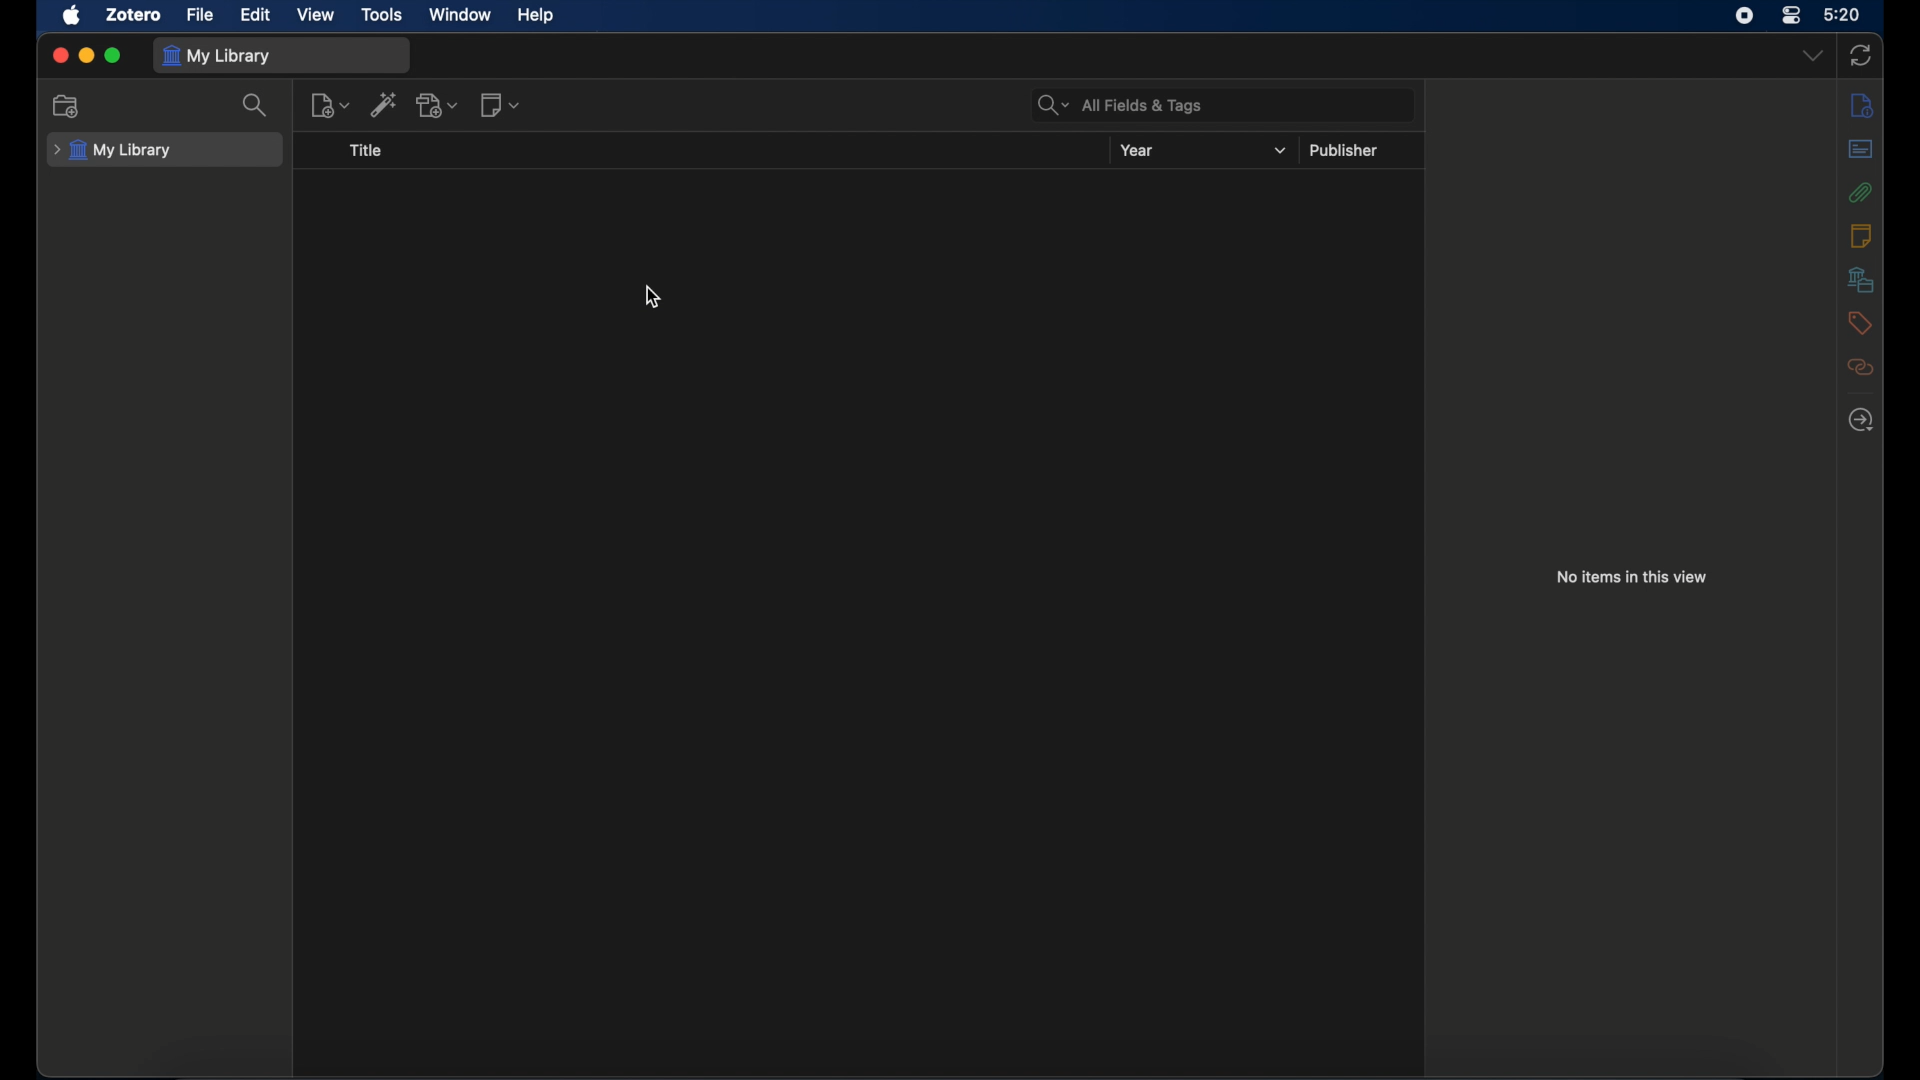 The image size is (1920, 1080). I want to click on search bar, so click(1120, 105).